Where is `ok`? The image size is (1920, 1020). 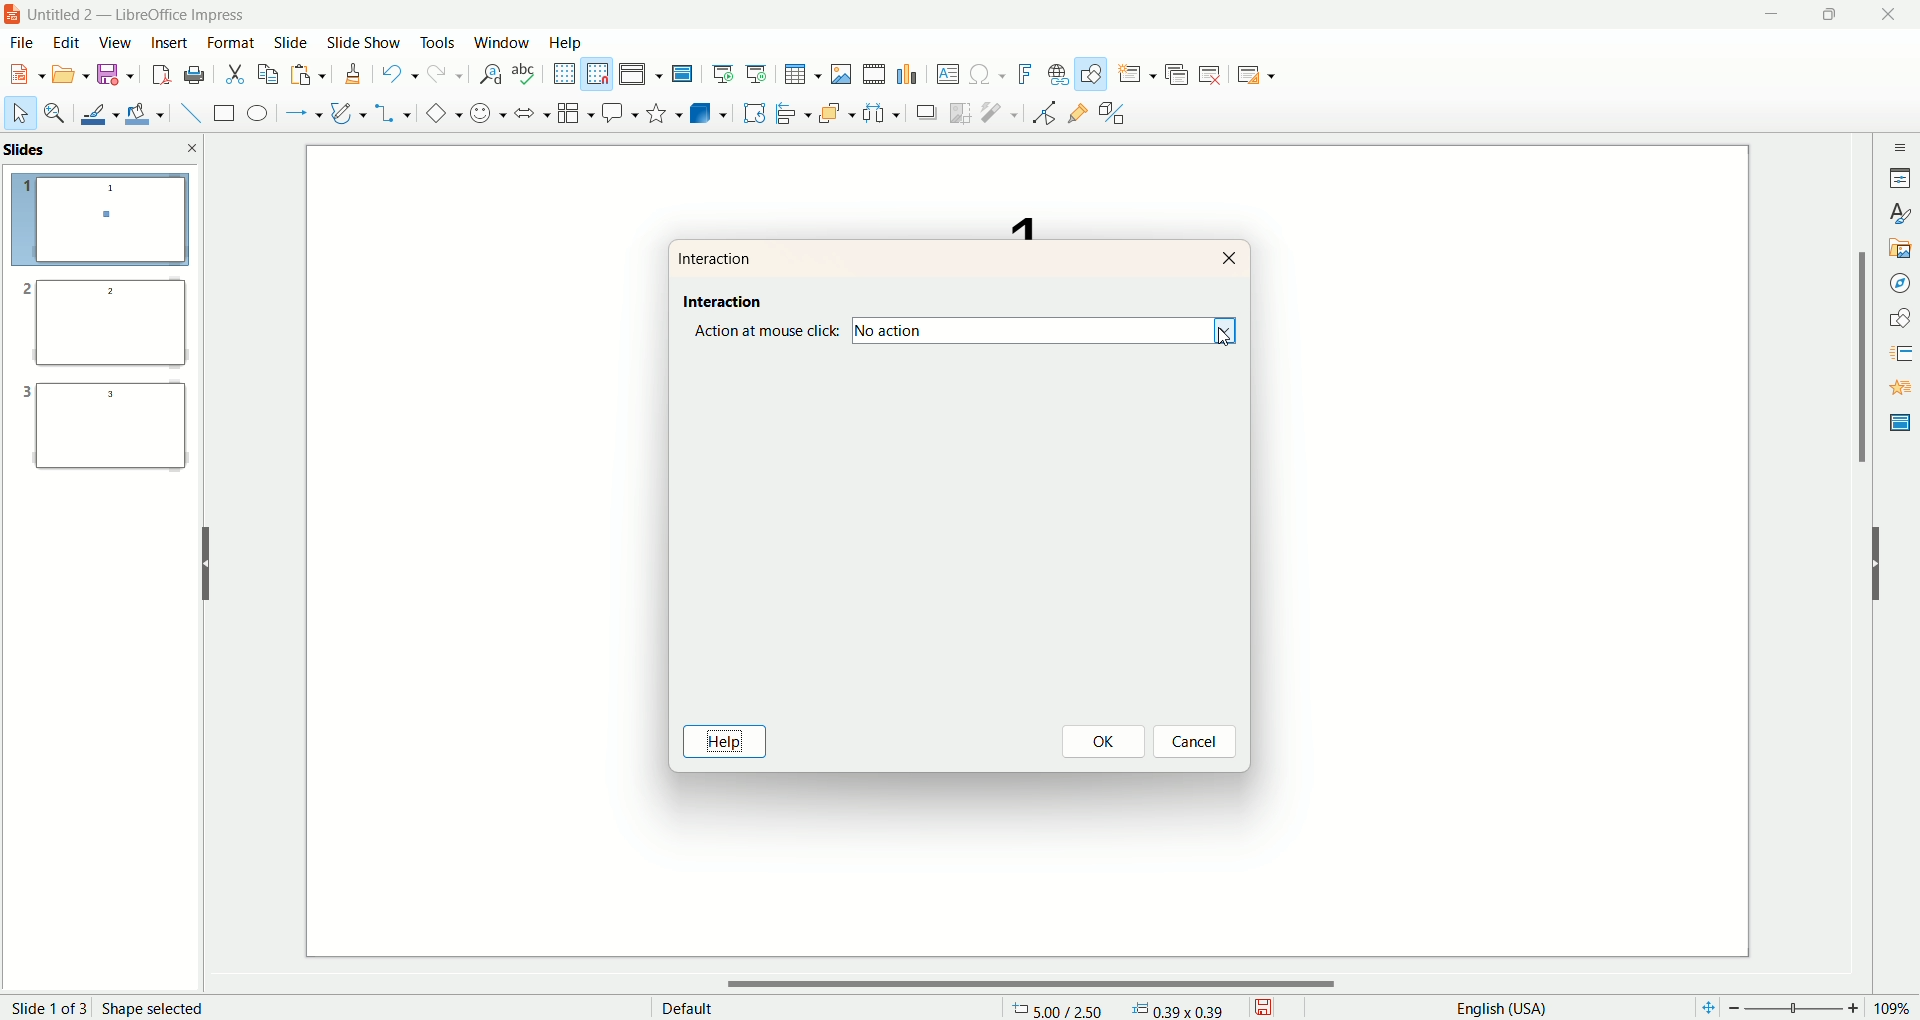 ok is located at coordinates (1107, 742).